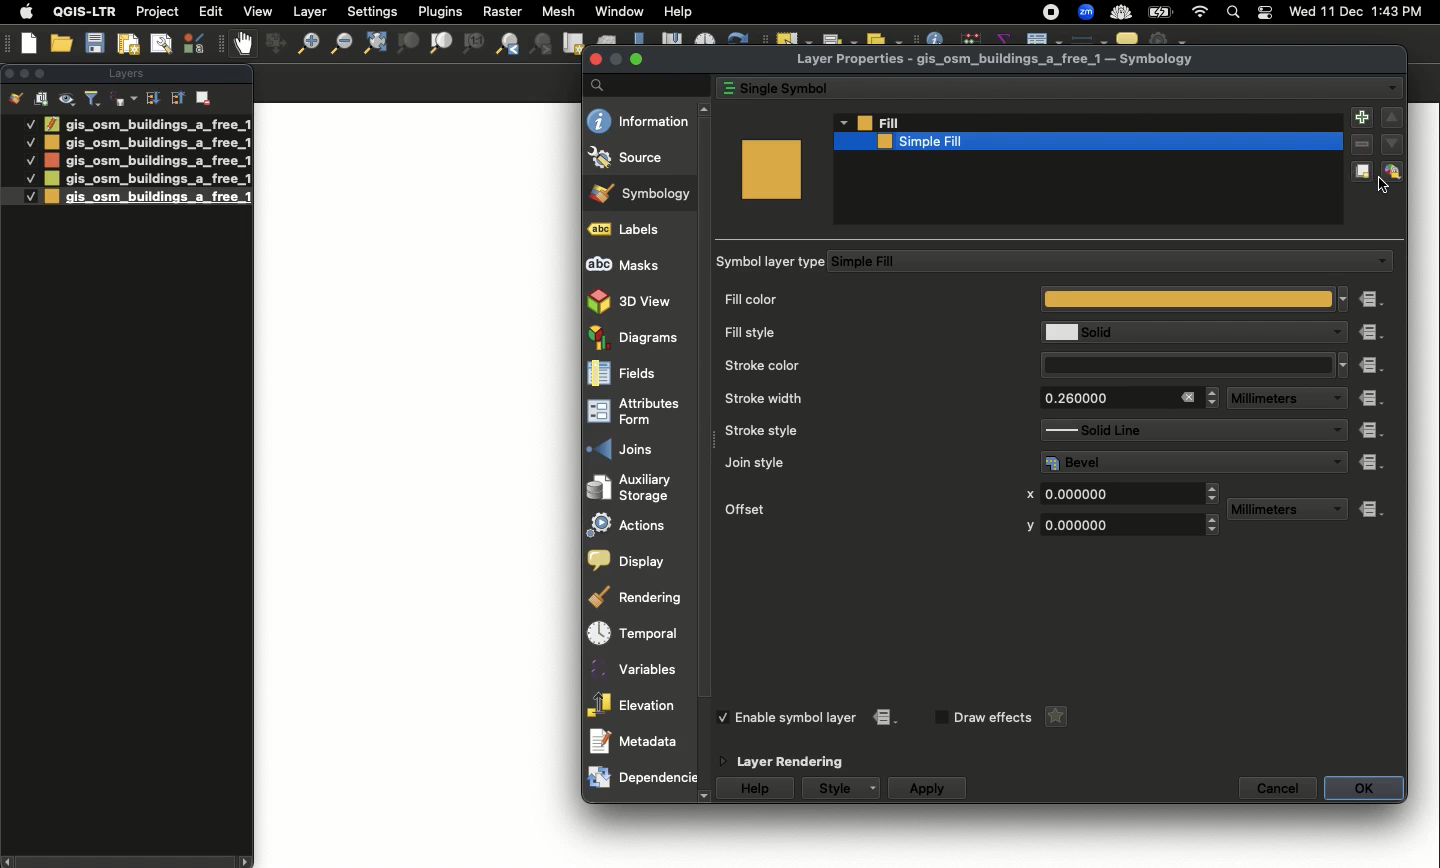  What do you see at coordinates (30, 43) in the screenshot?
I see `New` at bounding box center [30, 43].